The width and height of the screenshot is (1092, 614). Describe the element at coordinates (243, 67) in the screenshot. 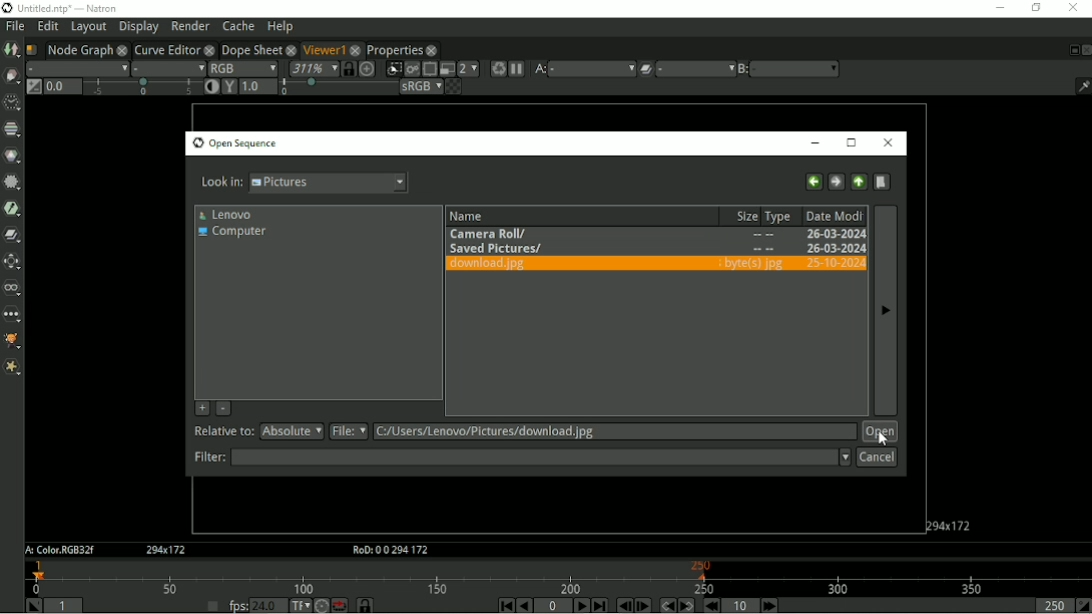

I see `RGB` at that location.